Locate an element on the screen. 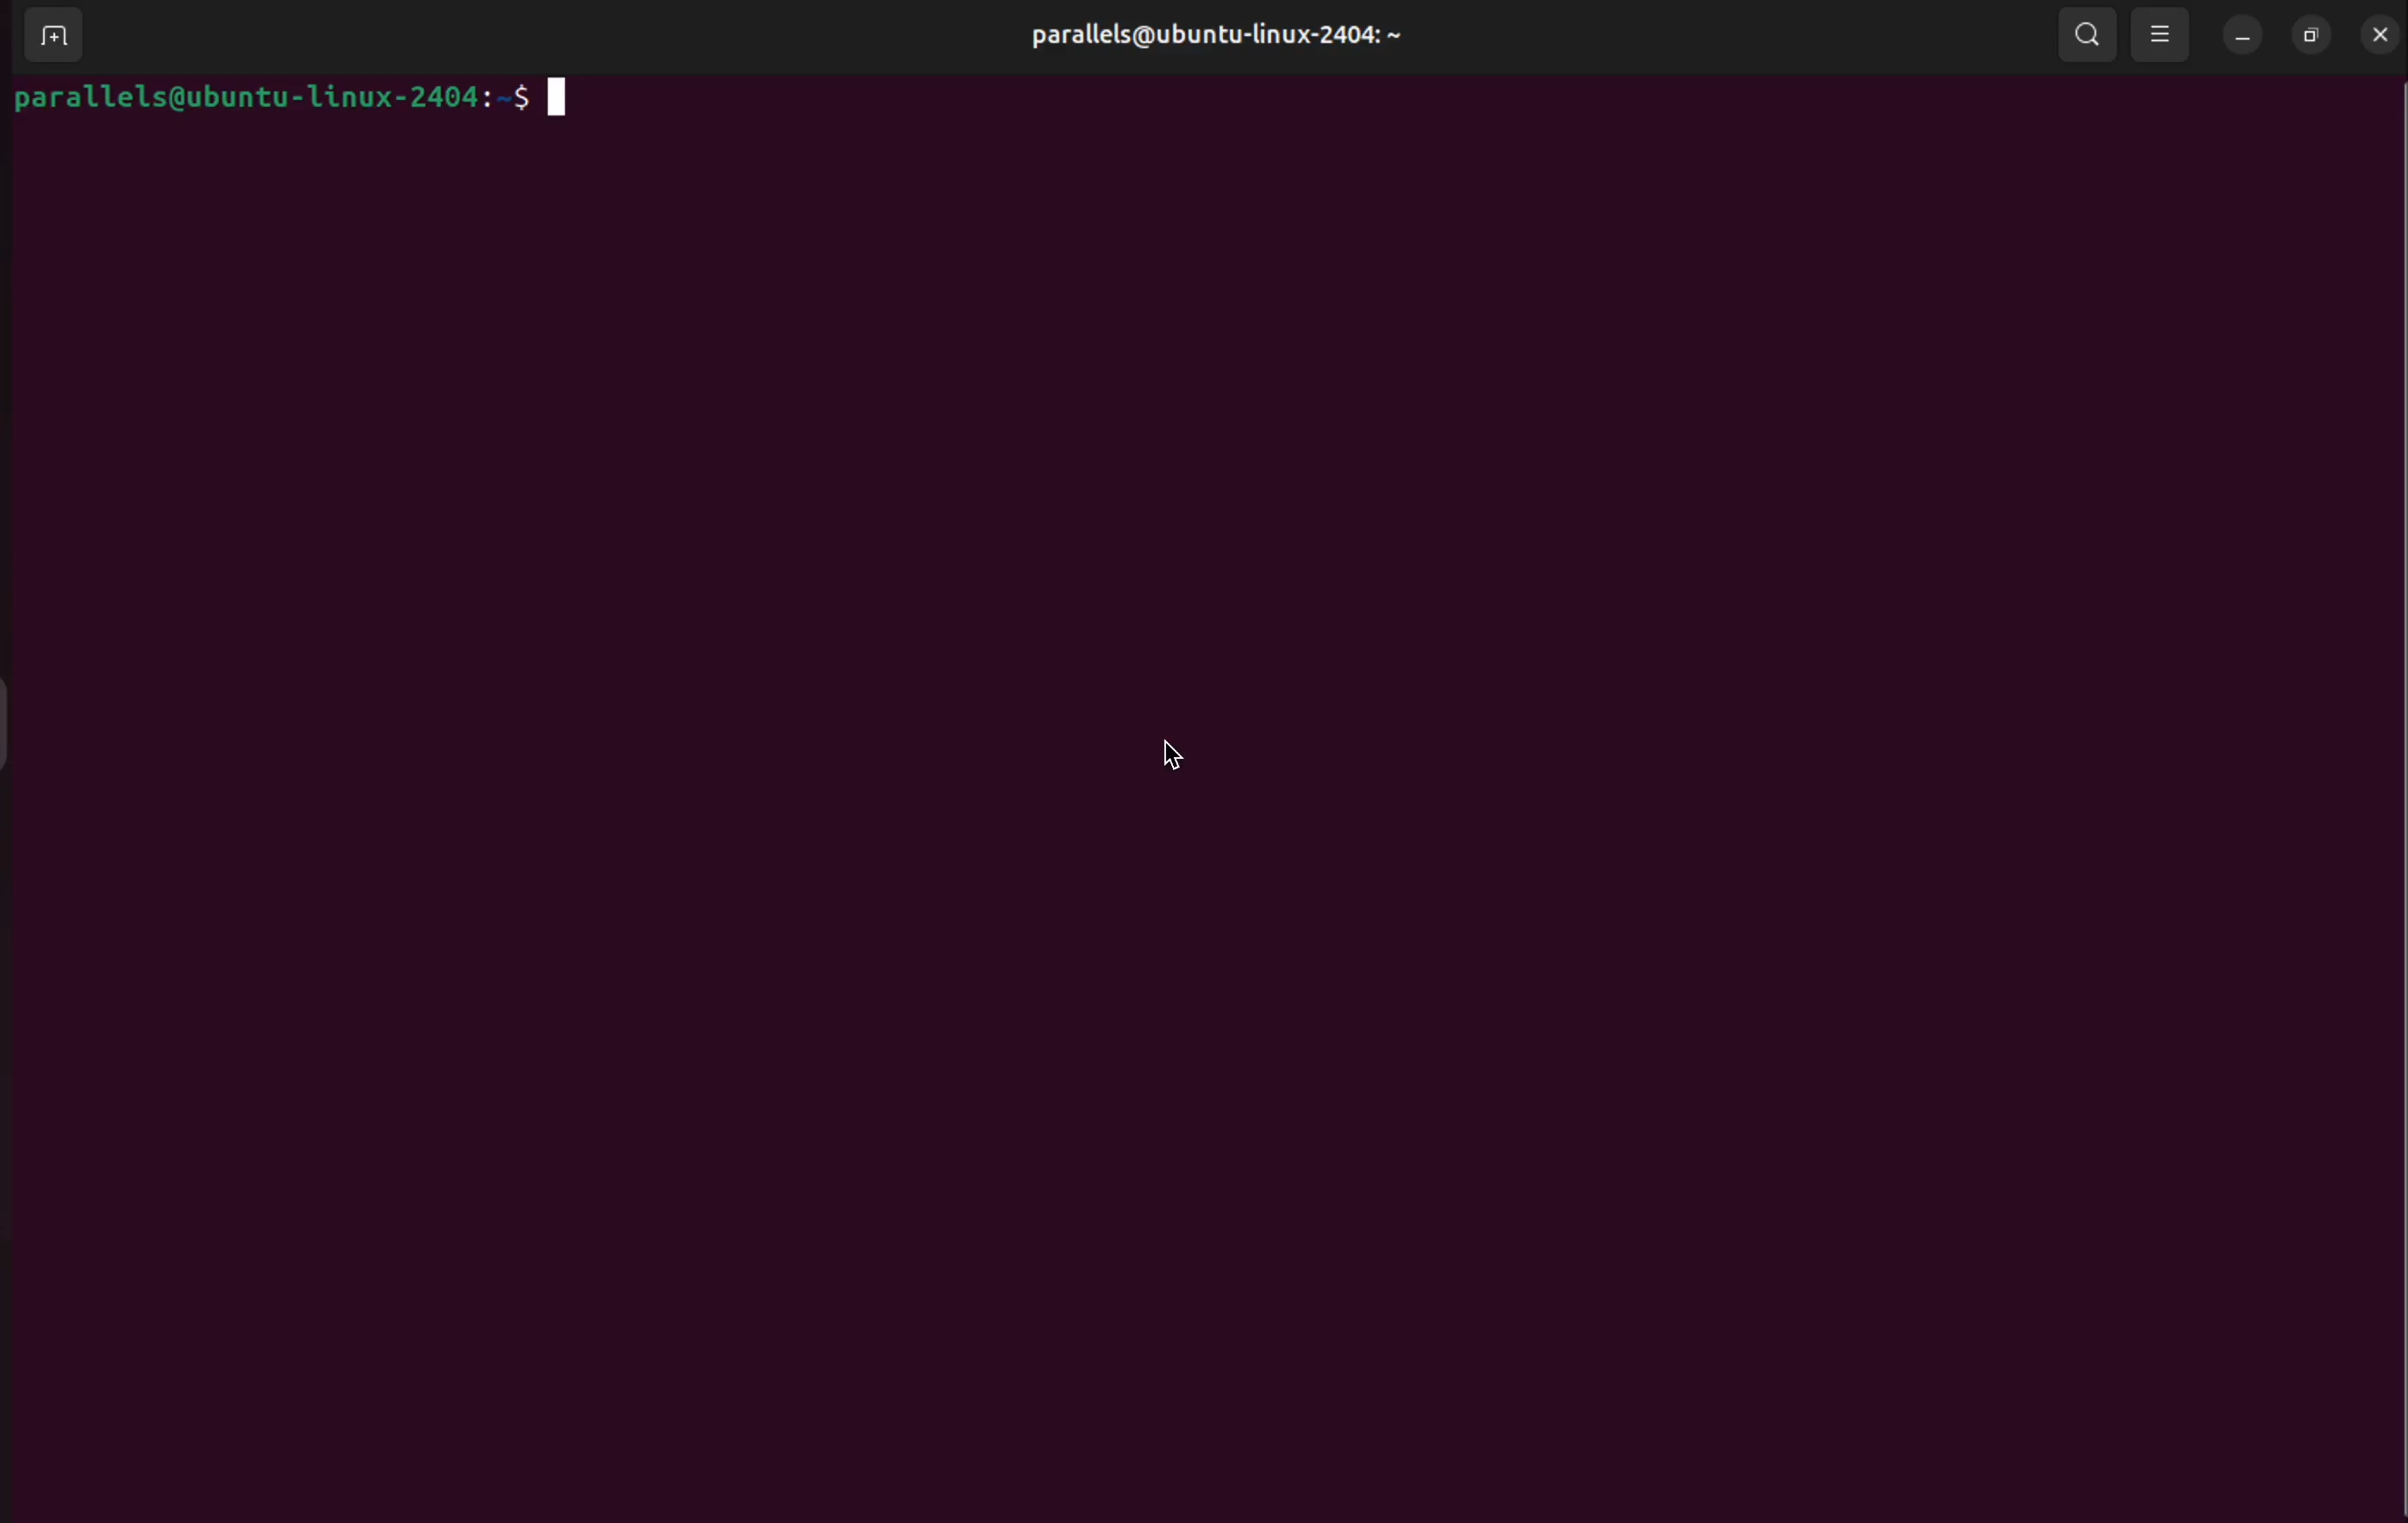 This screenshot has height=1523, width=2408. bash prompt is located at coordinates (291, 103).